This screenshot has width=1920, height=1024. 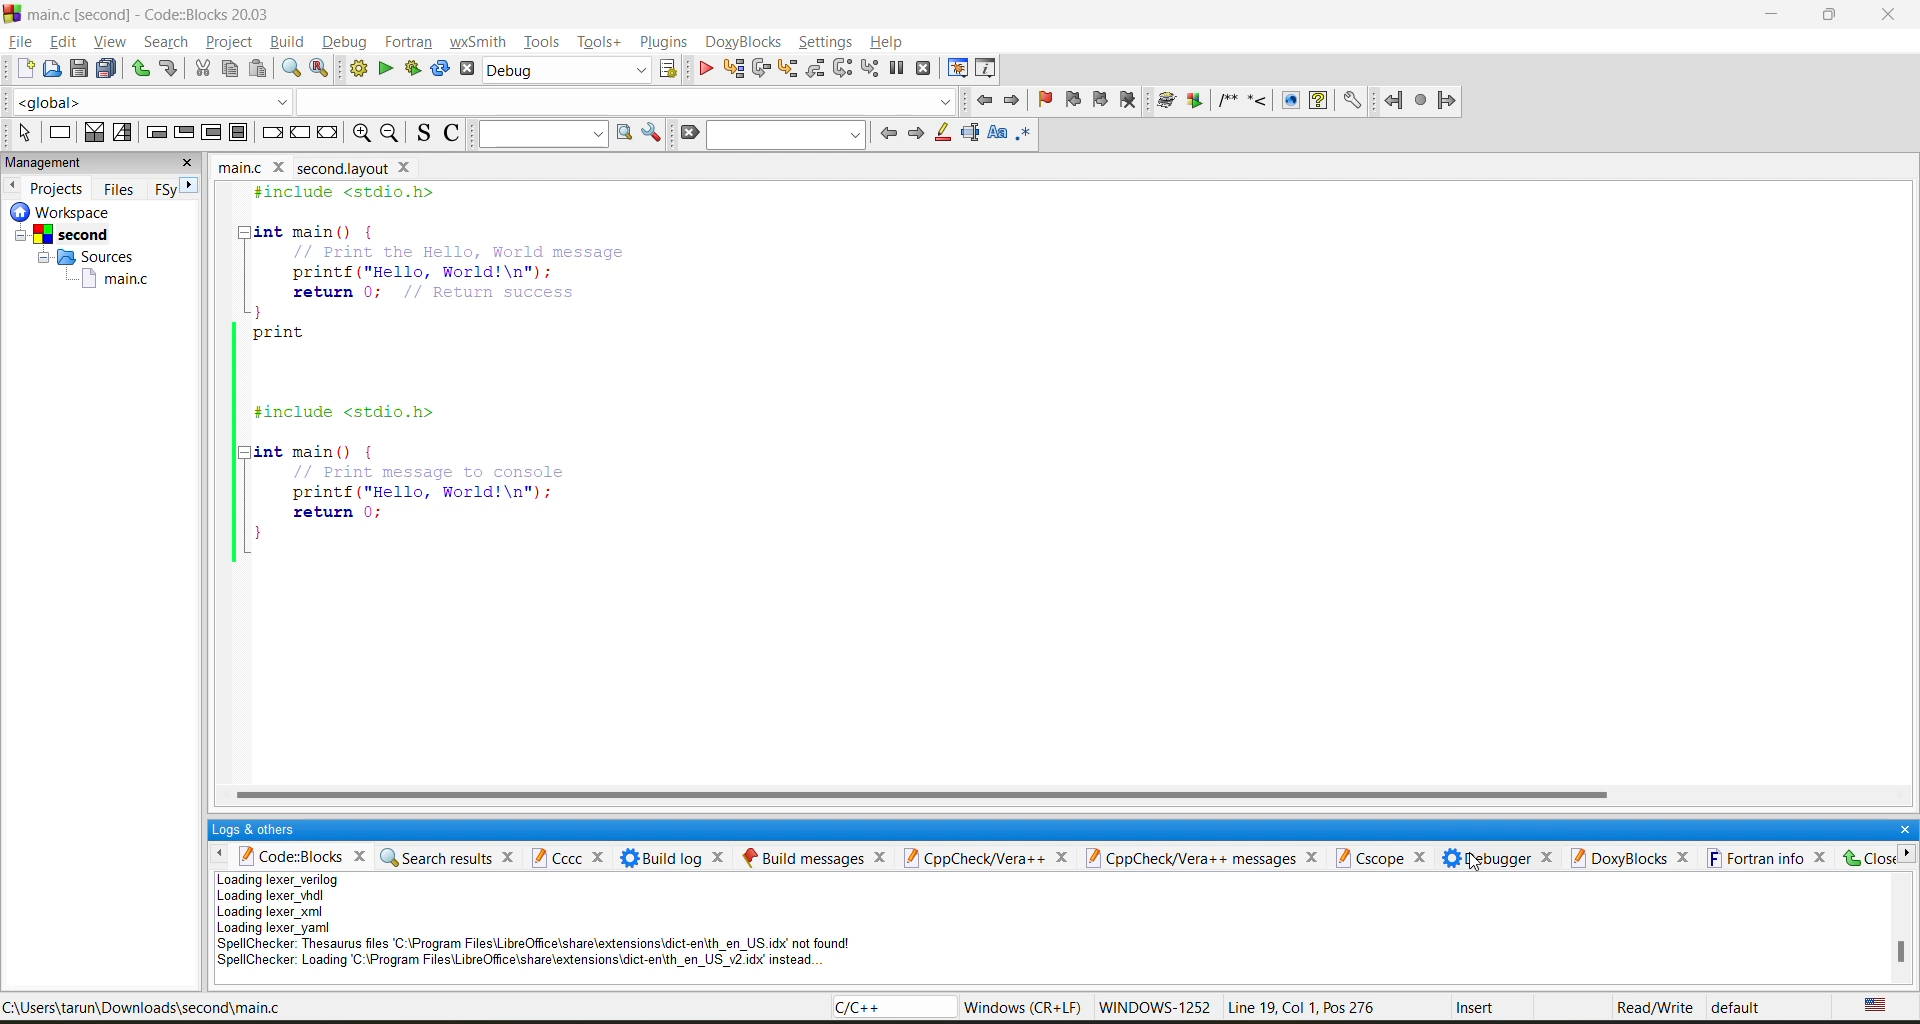 What do you see at coordinates (1372, 1009) in the screenshot?
I see `metadata` at bounding box center [1372, 1009].